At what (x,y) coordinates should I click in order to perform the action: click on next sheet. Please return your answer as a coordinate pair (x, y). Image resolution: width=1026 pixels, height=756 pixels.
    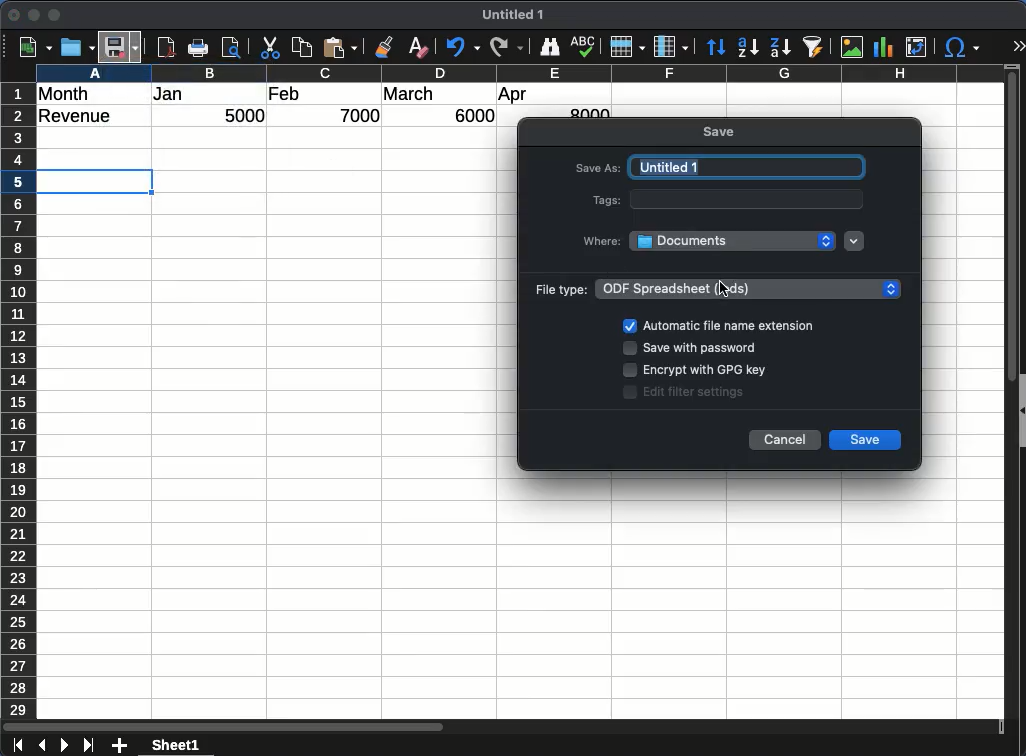
    Looking at the image, I should click on (63, 746).